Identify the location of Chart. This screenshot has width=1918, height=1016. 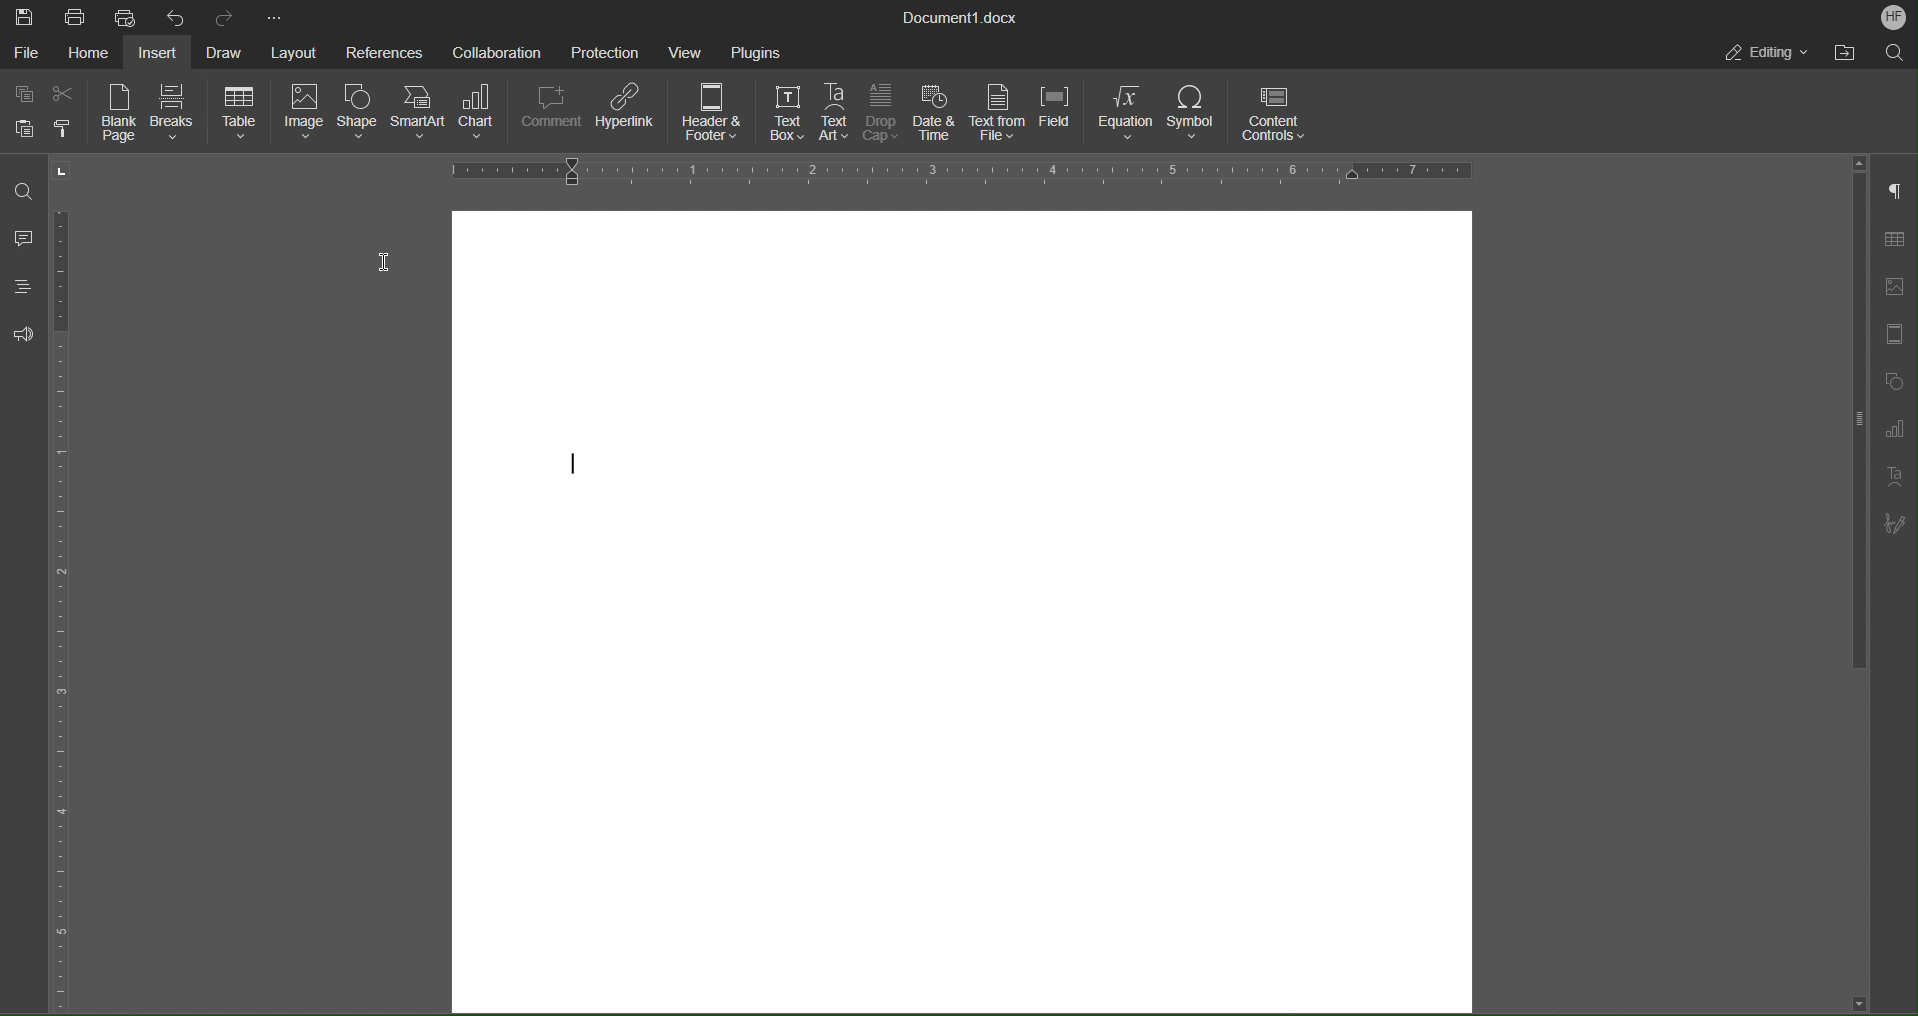
(478, 115).